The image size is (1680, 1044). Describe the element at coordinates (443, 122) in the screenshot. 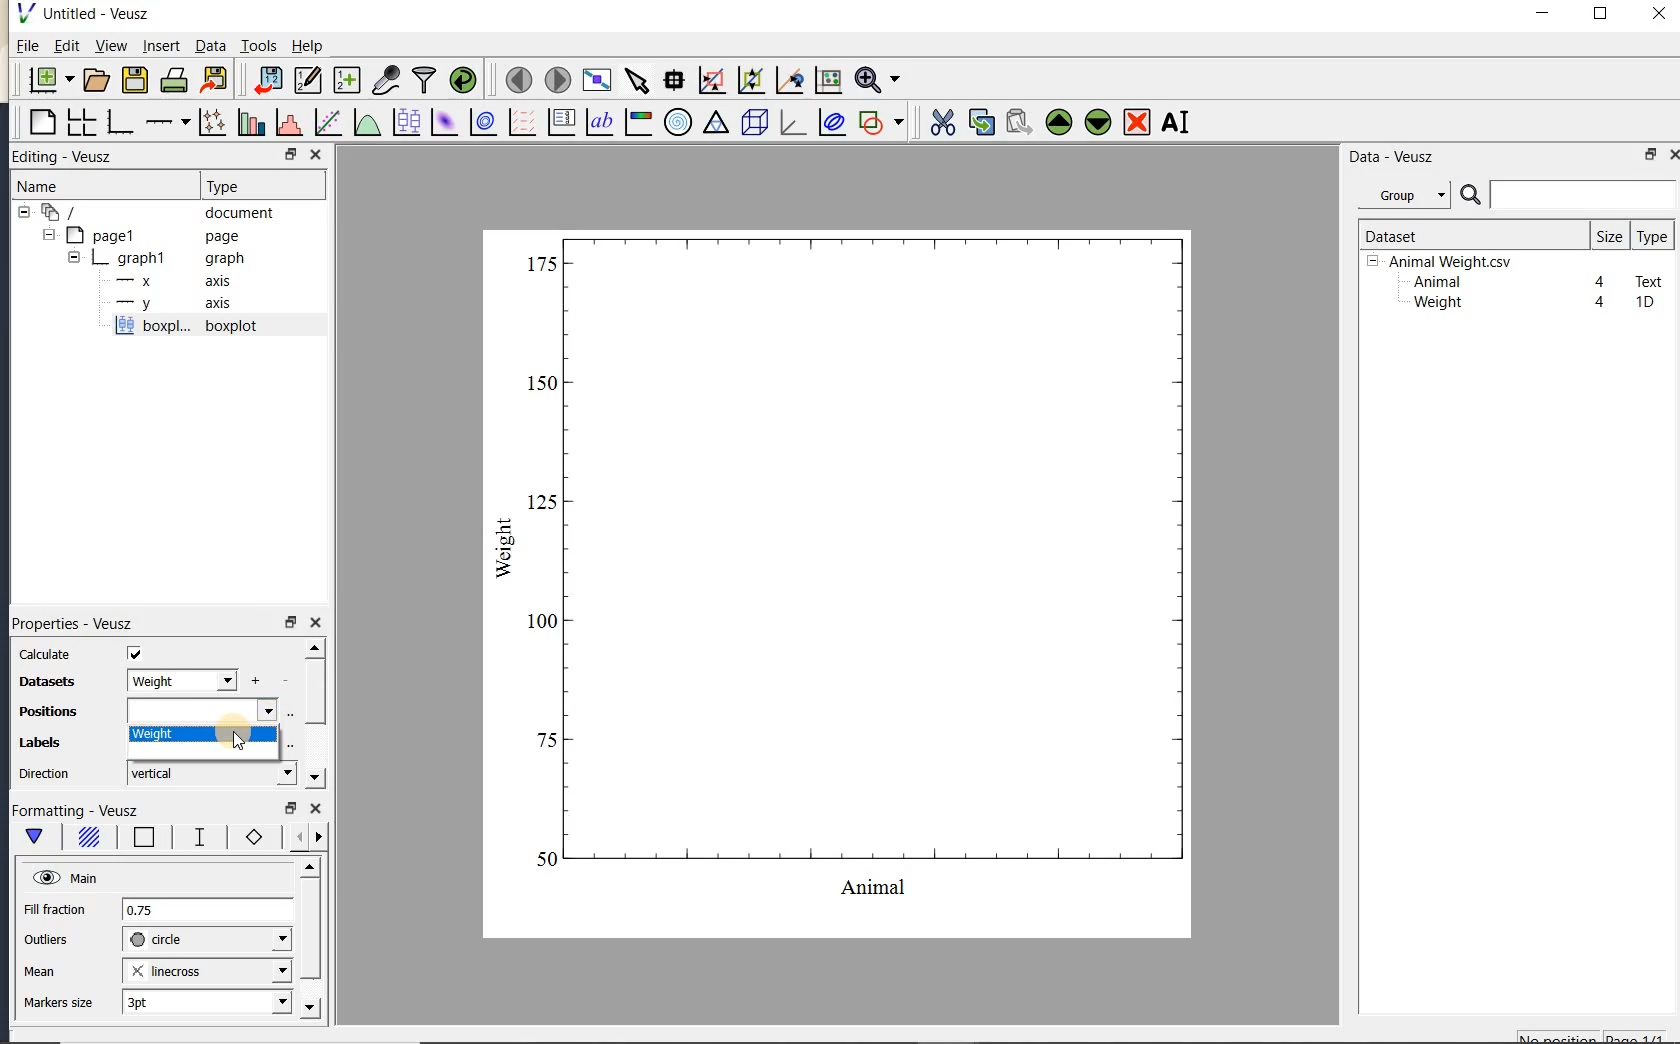

I see `plot a 2d dataset as an image` at that location.